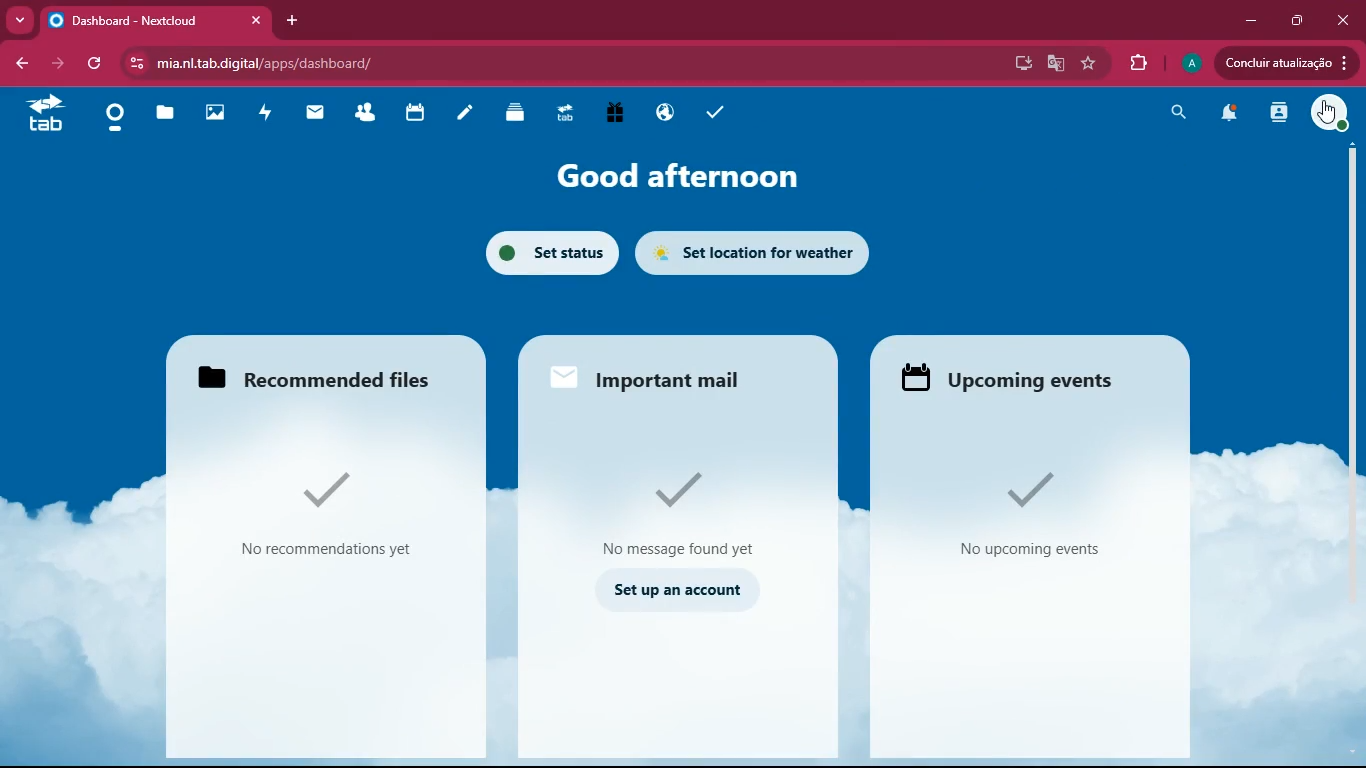  What do you see at coordinates (1229, 116) in the screenshot?
I see `notifications` at bounding box center [1229, 116].